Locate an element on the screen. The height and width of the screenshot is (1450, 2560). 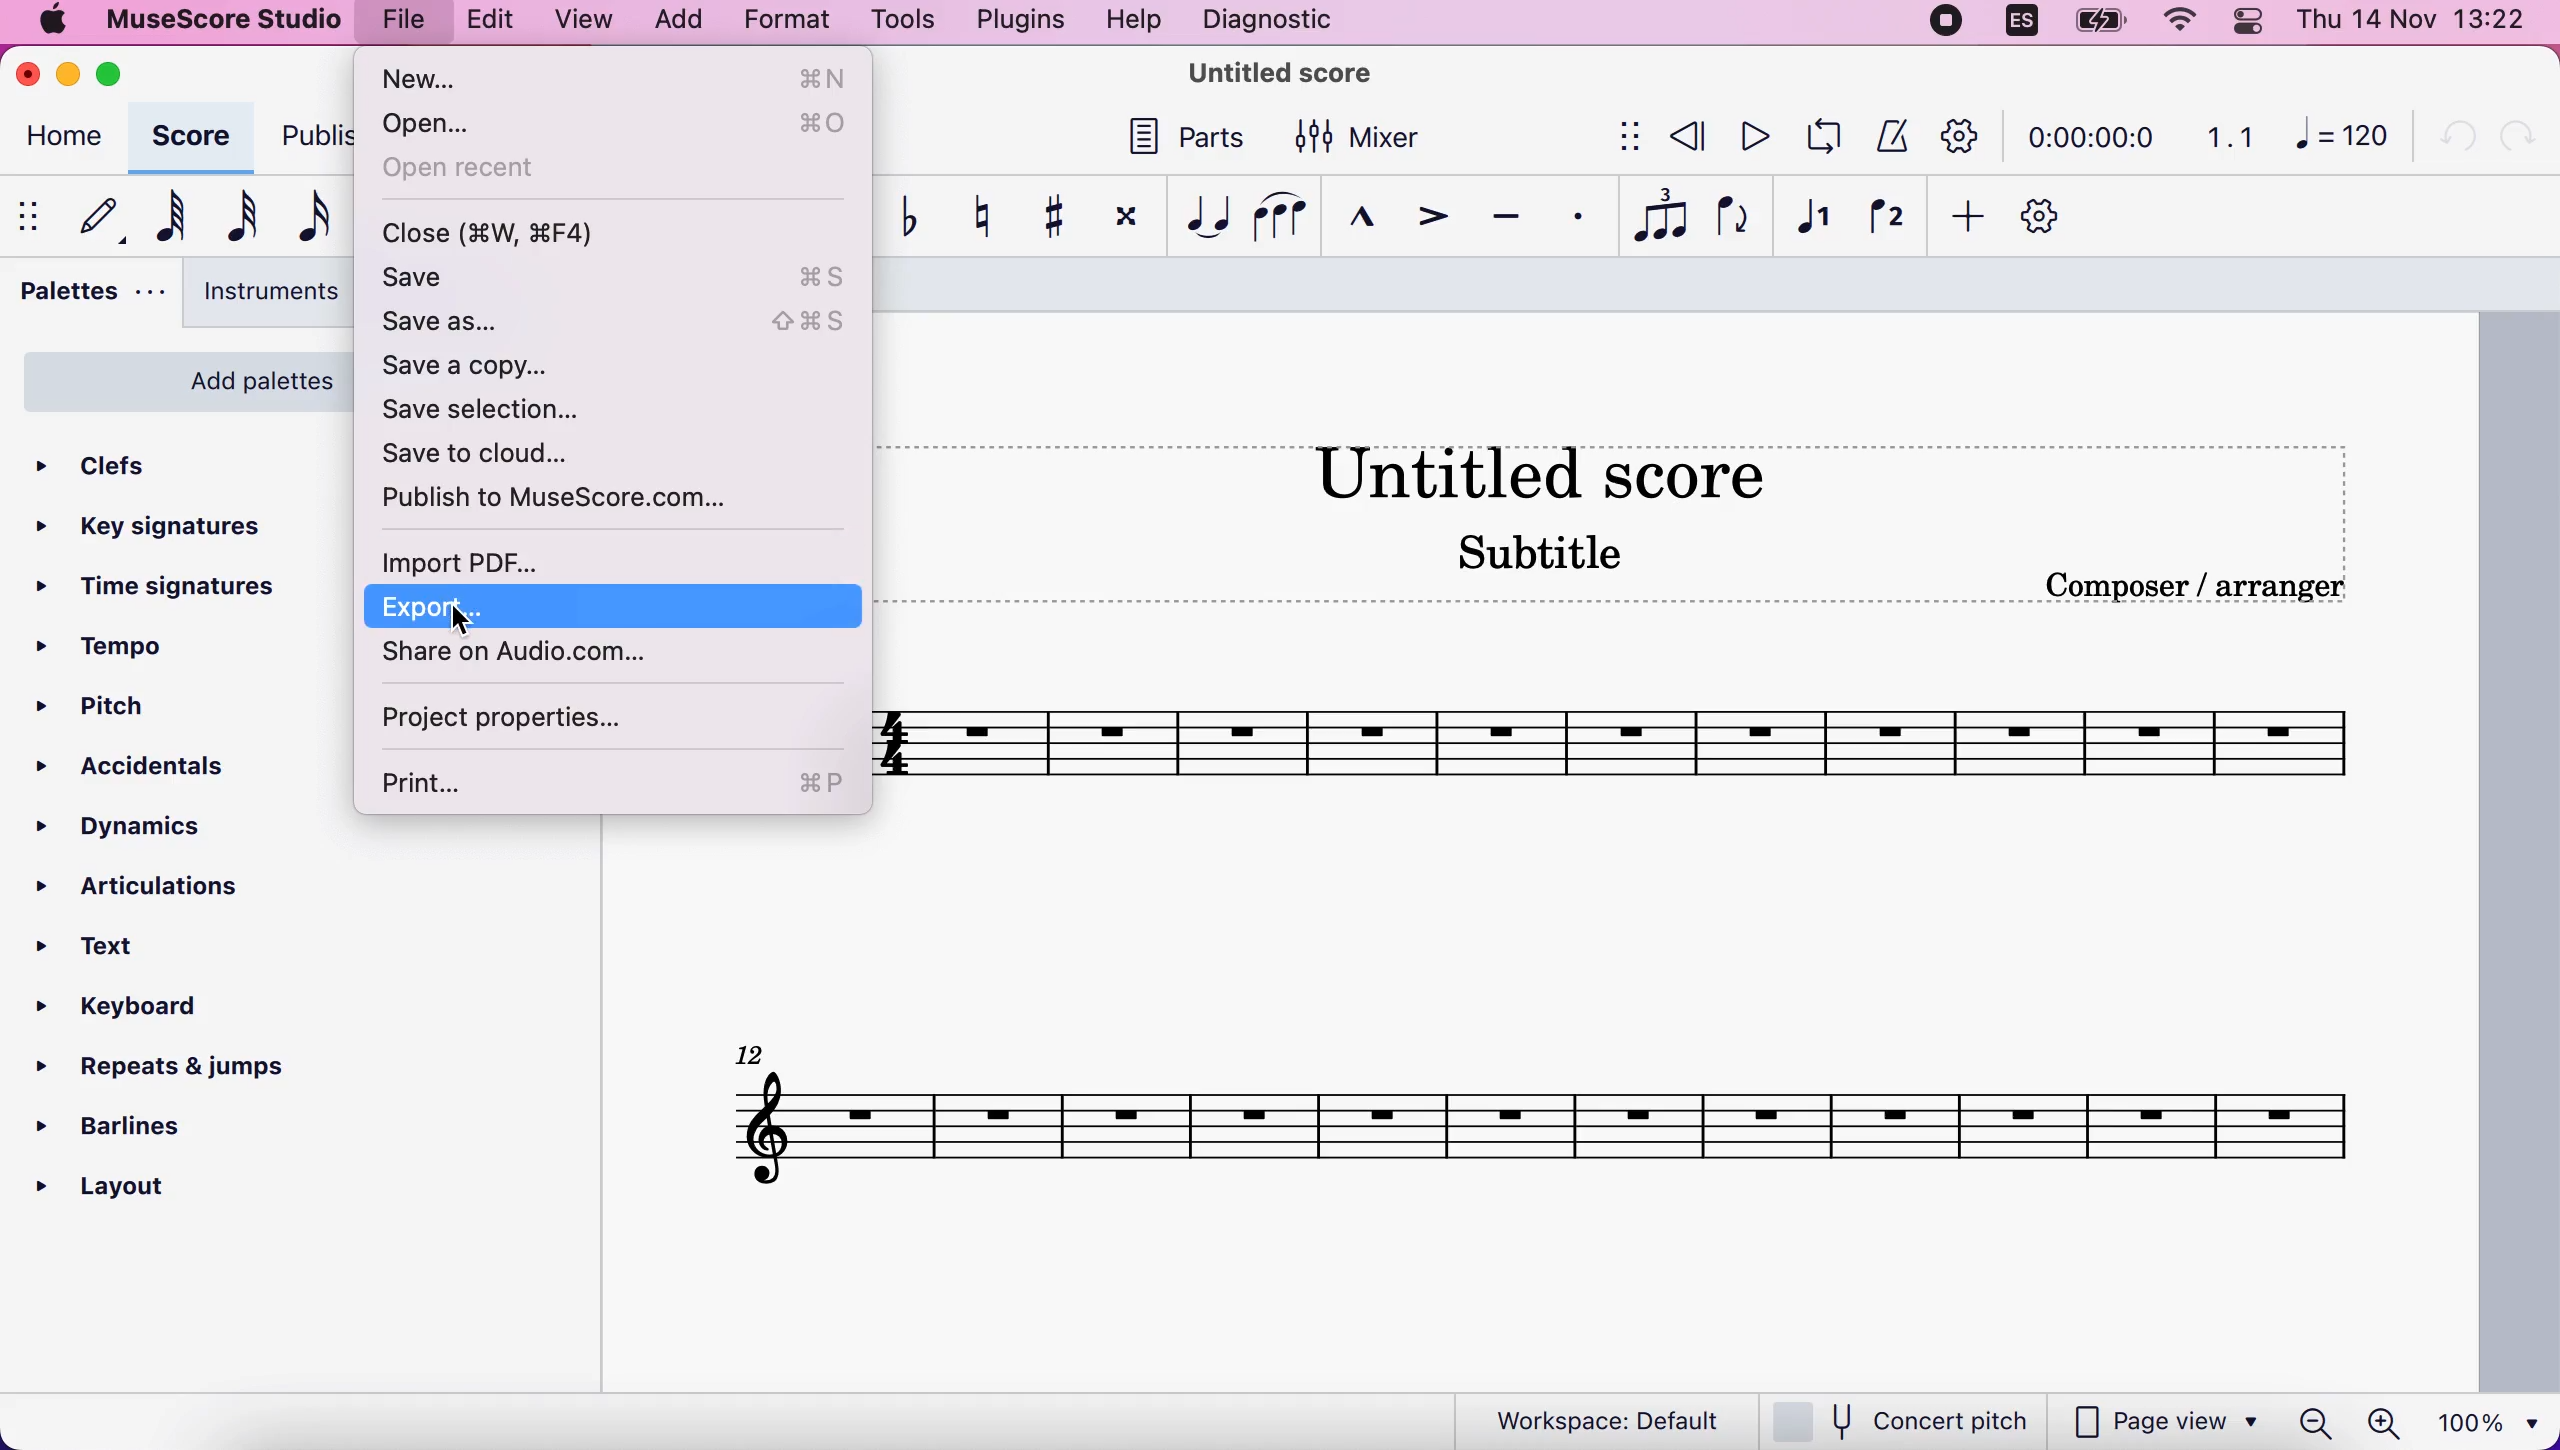
120 is located at coordinates (2346, 140).